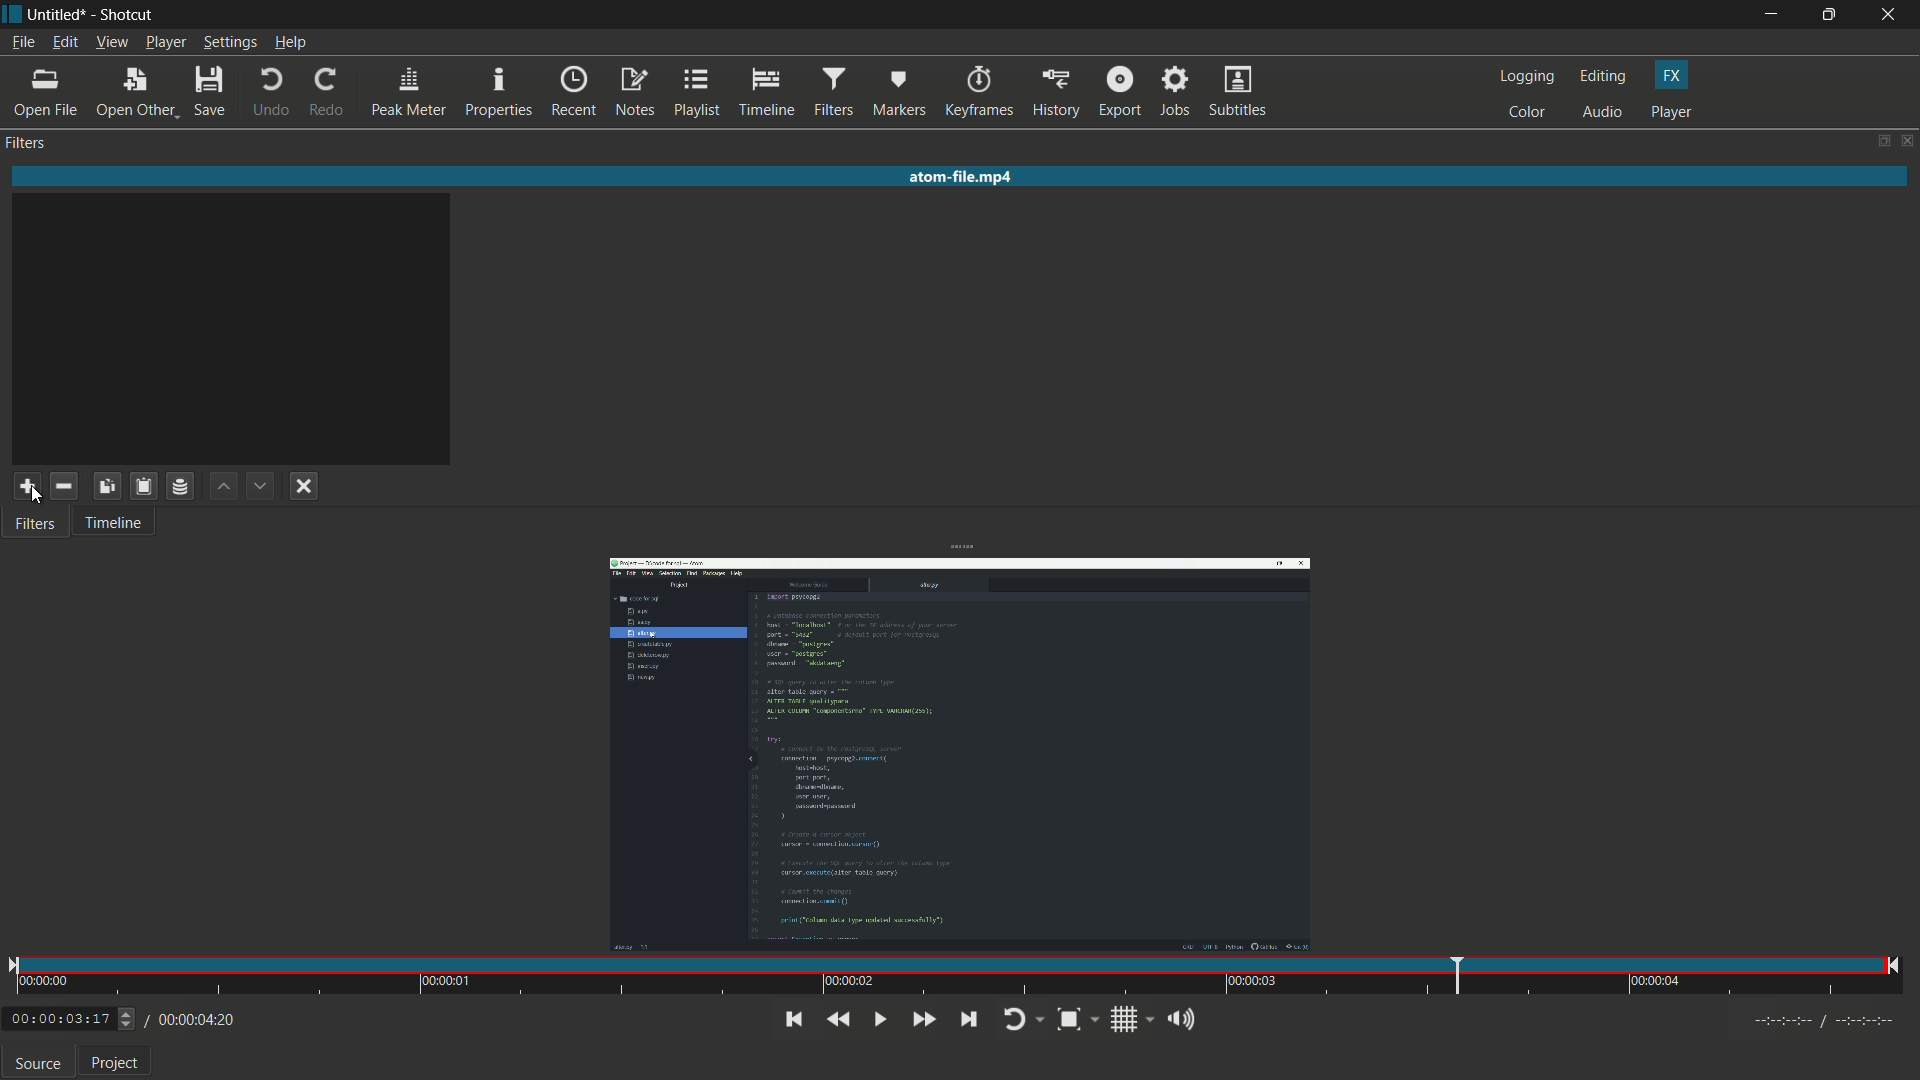  I want to click on remove selected filter, so click(64, 487).